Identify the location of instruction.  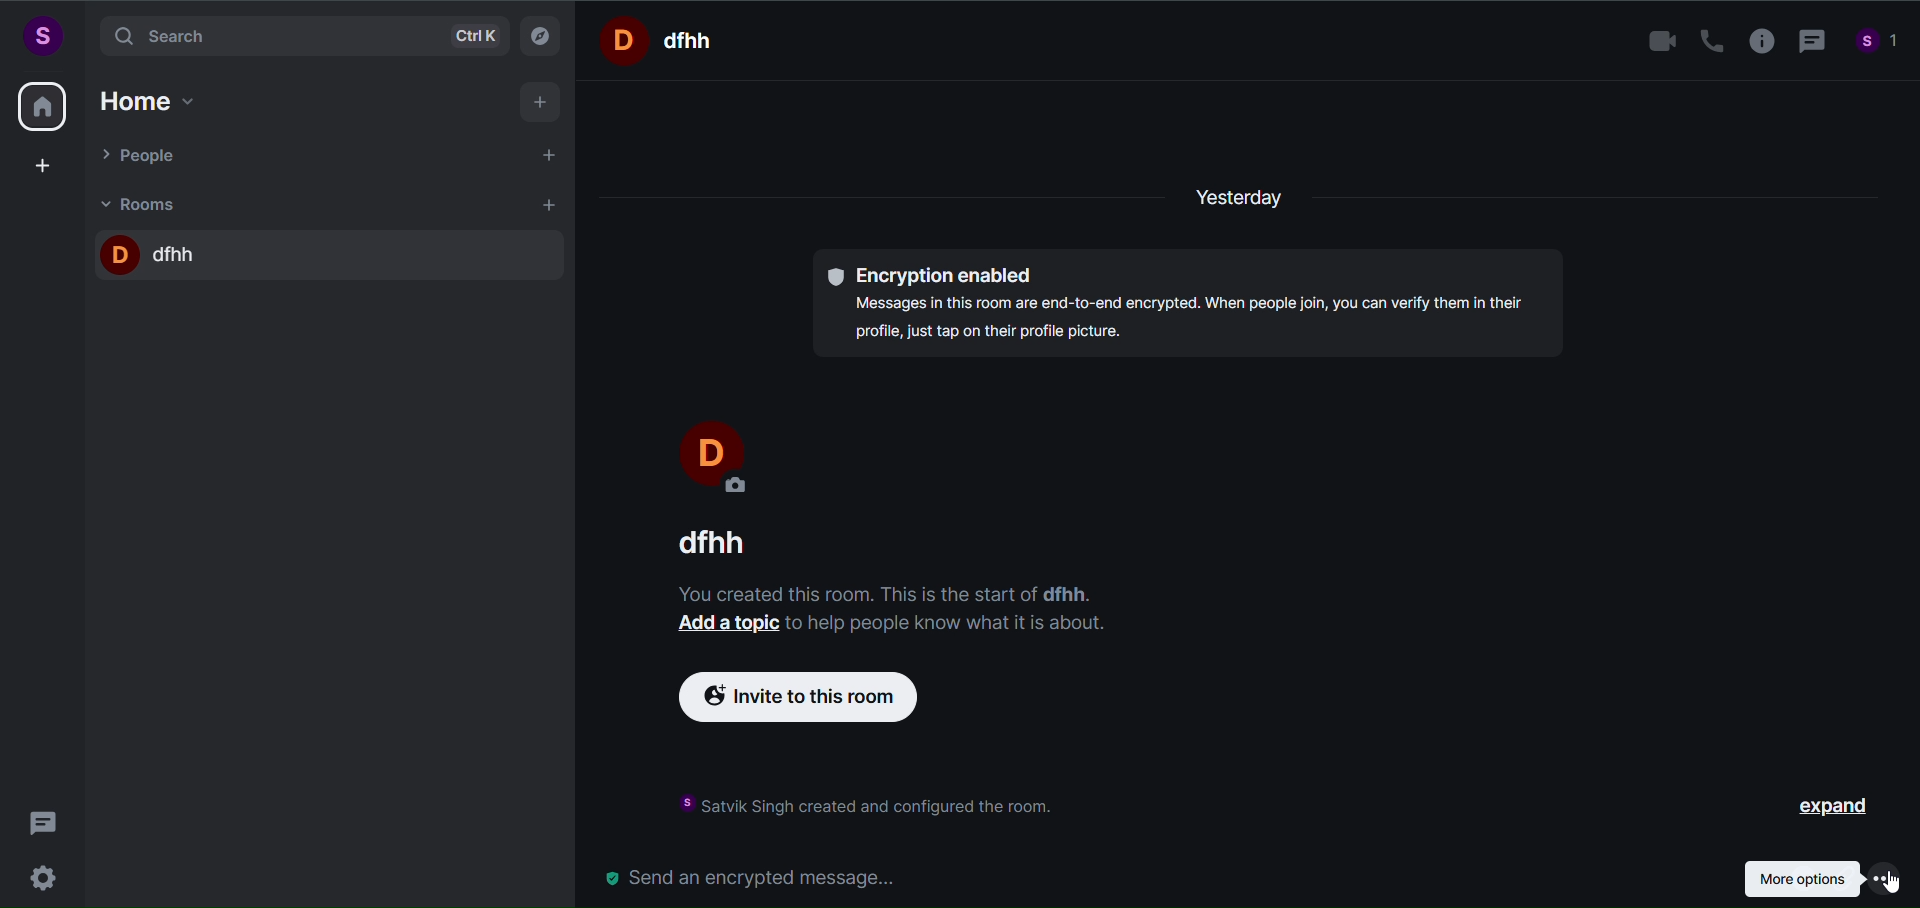
(881, 801).